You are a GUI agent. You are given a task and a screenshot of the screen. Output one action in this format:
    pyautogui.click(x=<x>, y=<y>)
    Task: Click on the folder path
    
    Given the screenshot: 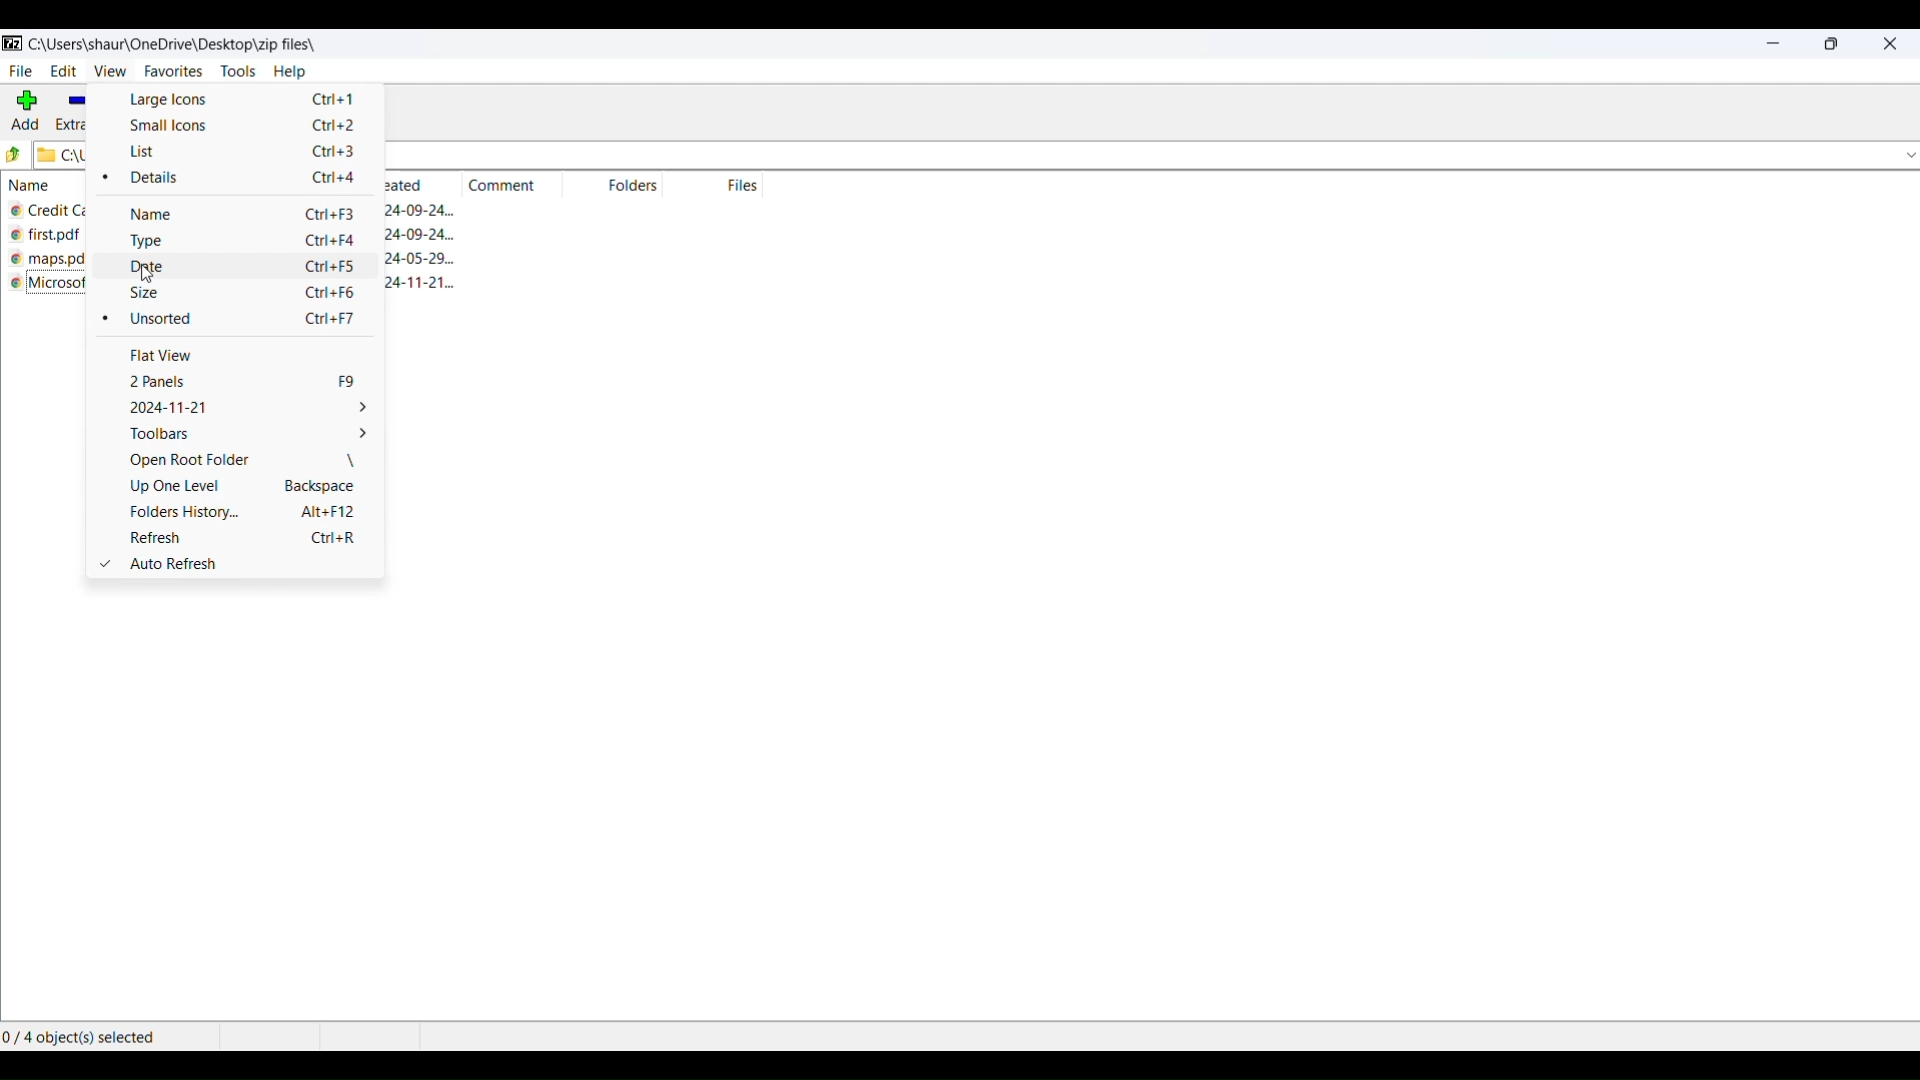 What is the action you would take?
    pyautogui.click(x=64, y=154)
    